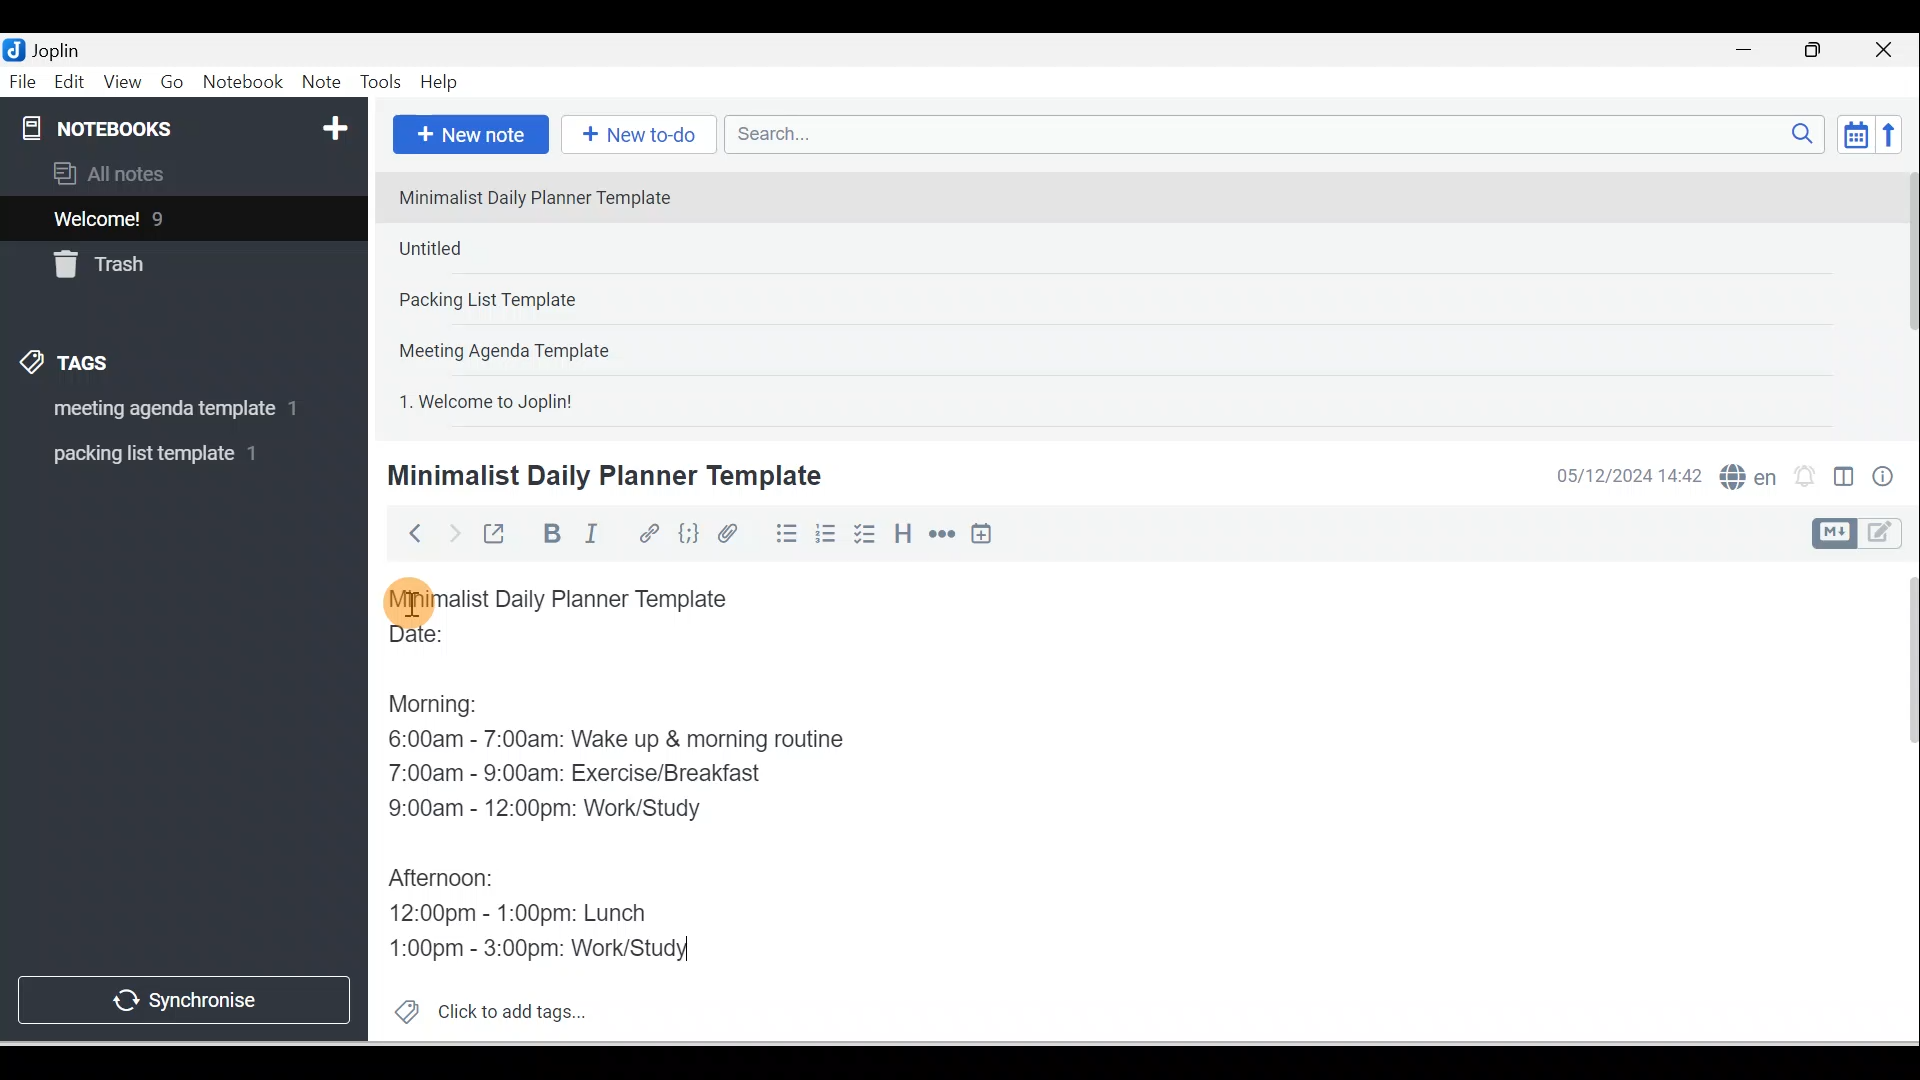 Image resolution: width=1920 pixels, height=1080 pixels. What do you see at coordinates (1855, 133) in the screenshot?
I see `Toggle sort order` at bounding box center [1855, 133].